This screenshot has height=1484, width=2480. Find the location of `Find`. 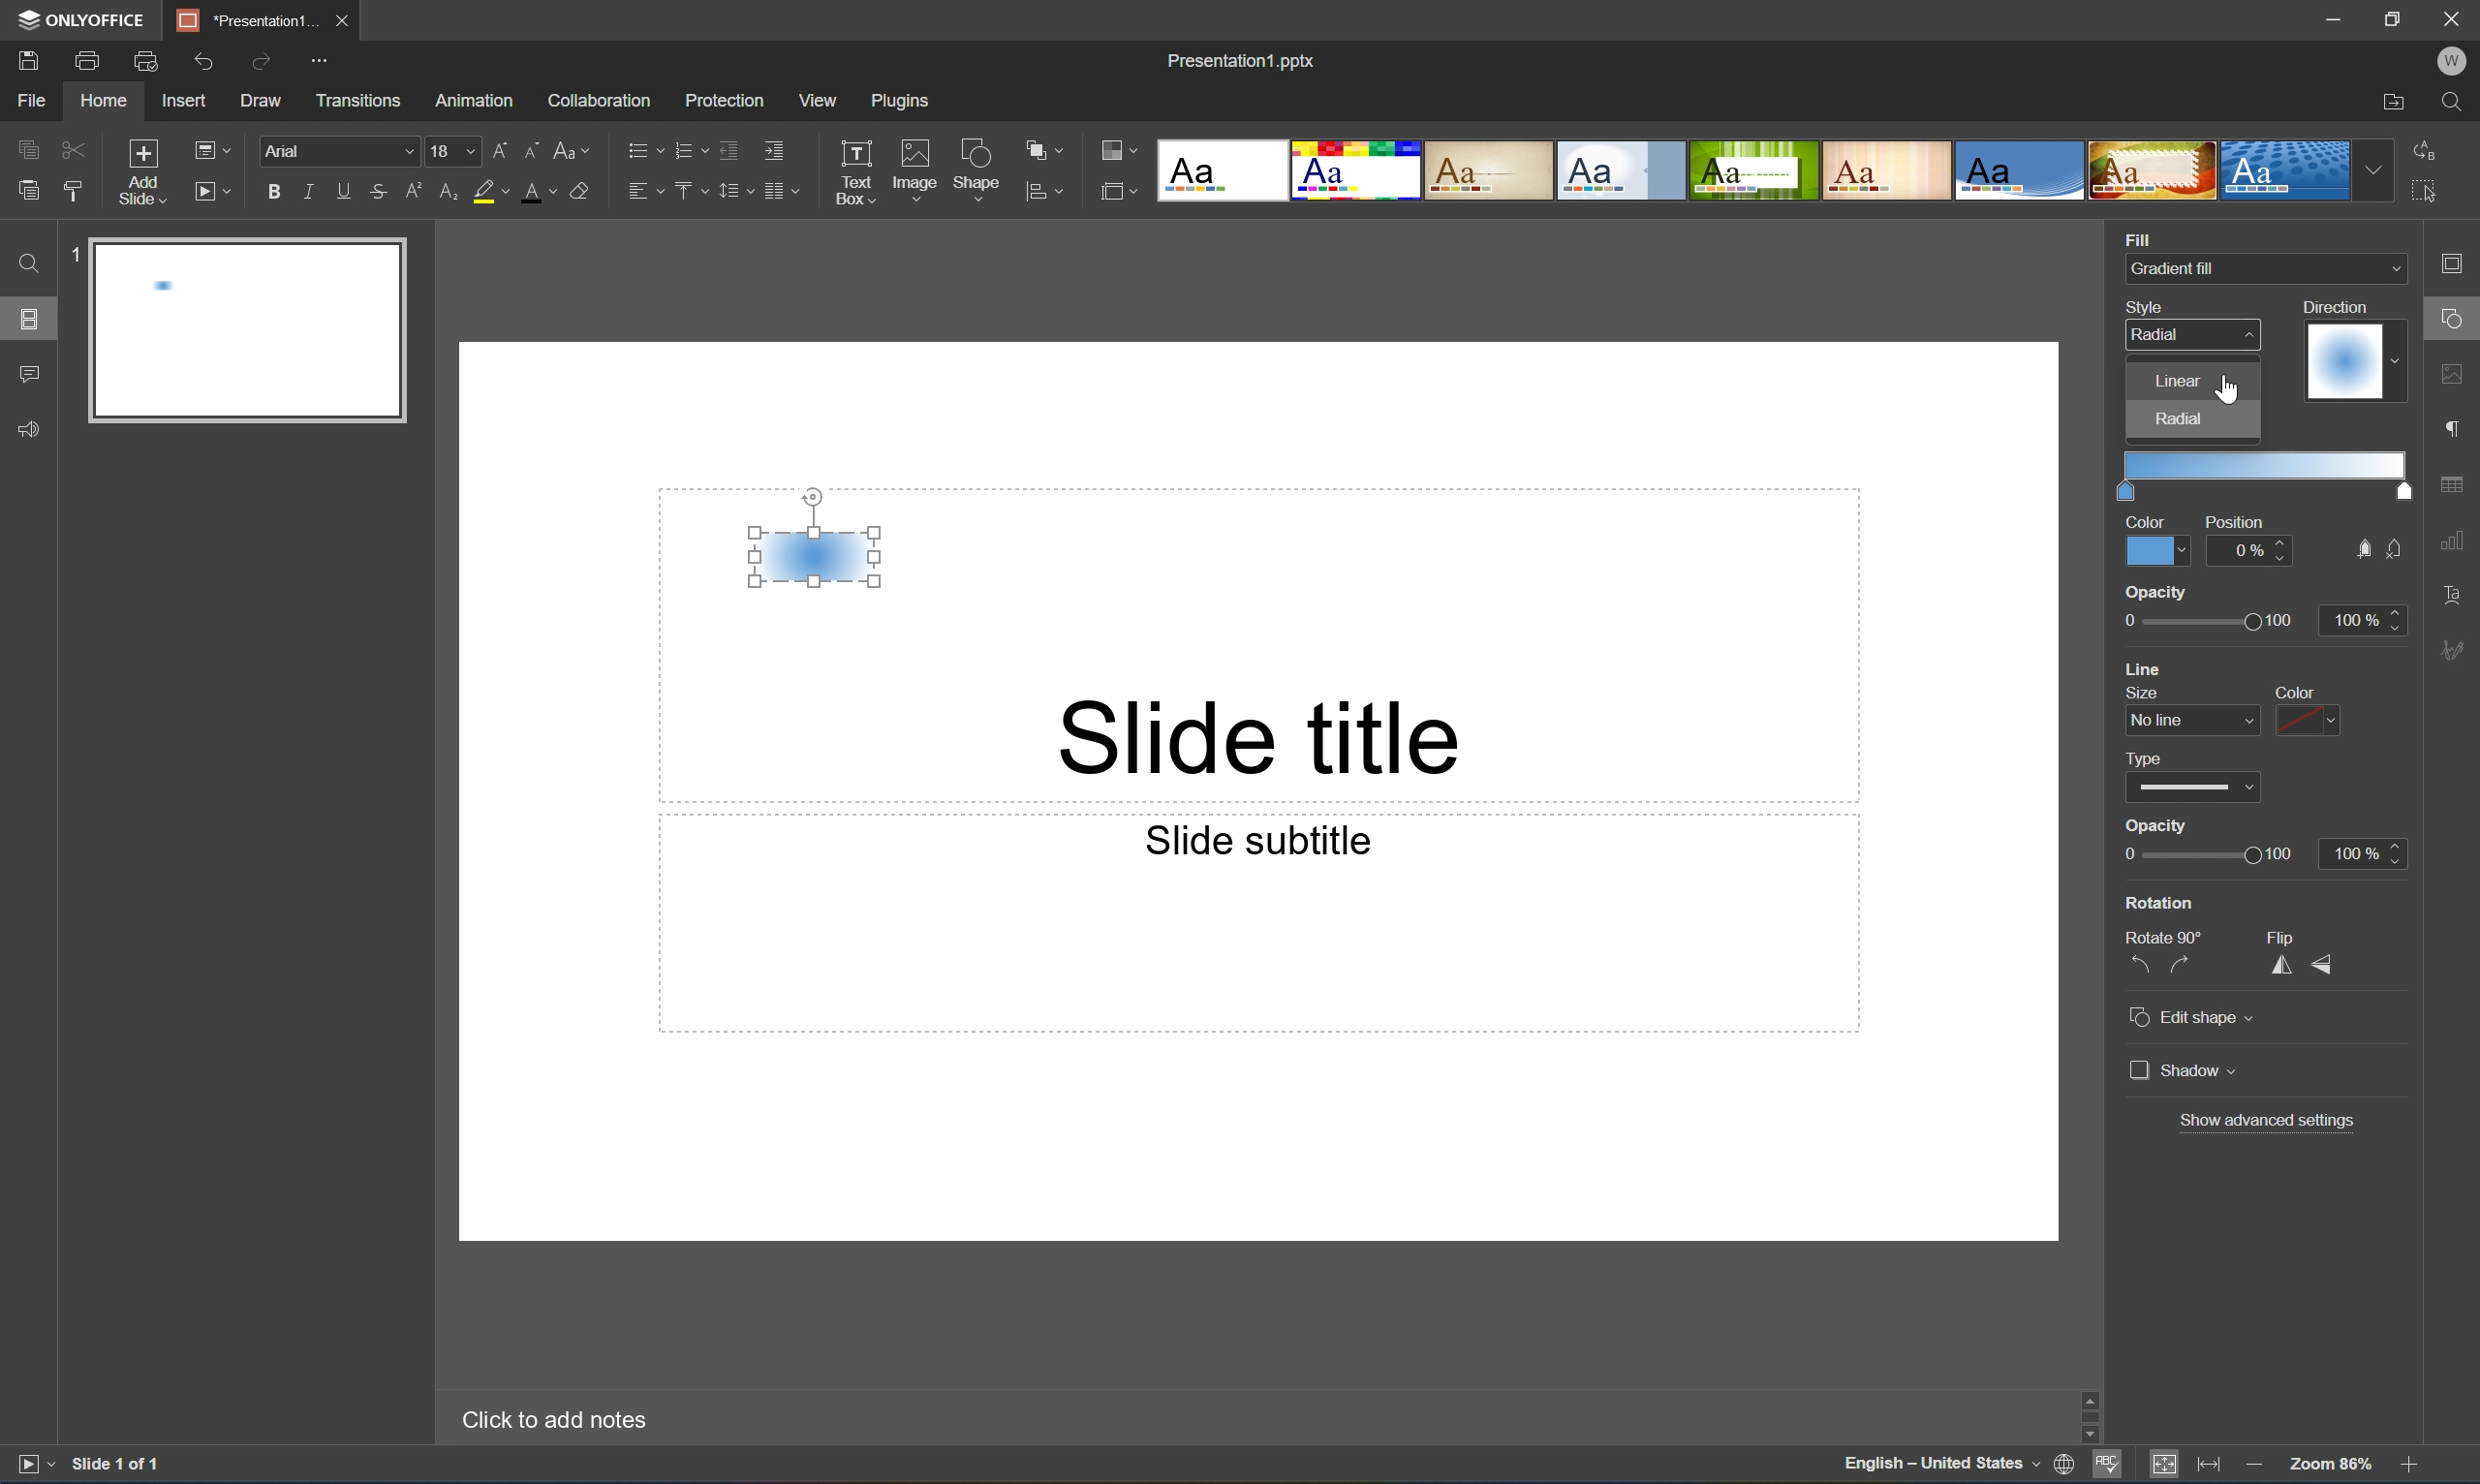

Find is located at coordinates (2460, 103).